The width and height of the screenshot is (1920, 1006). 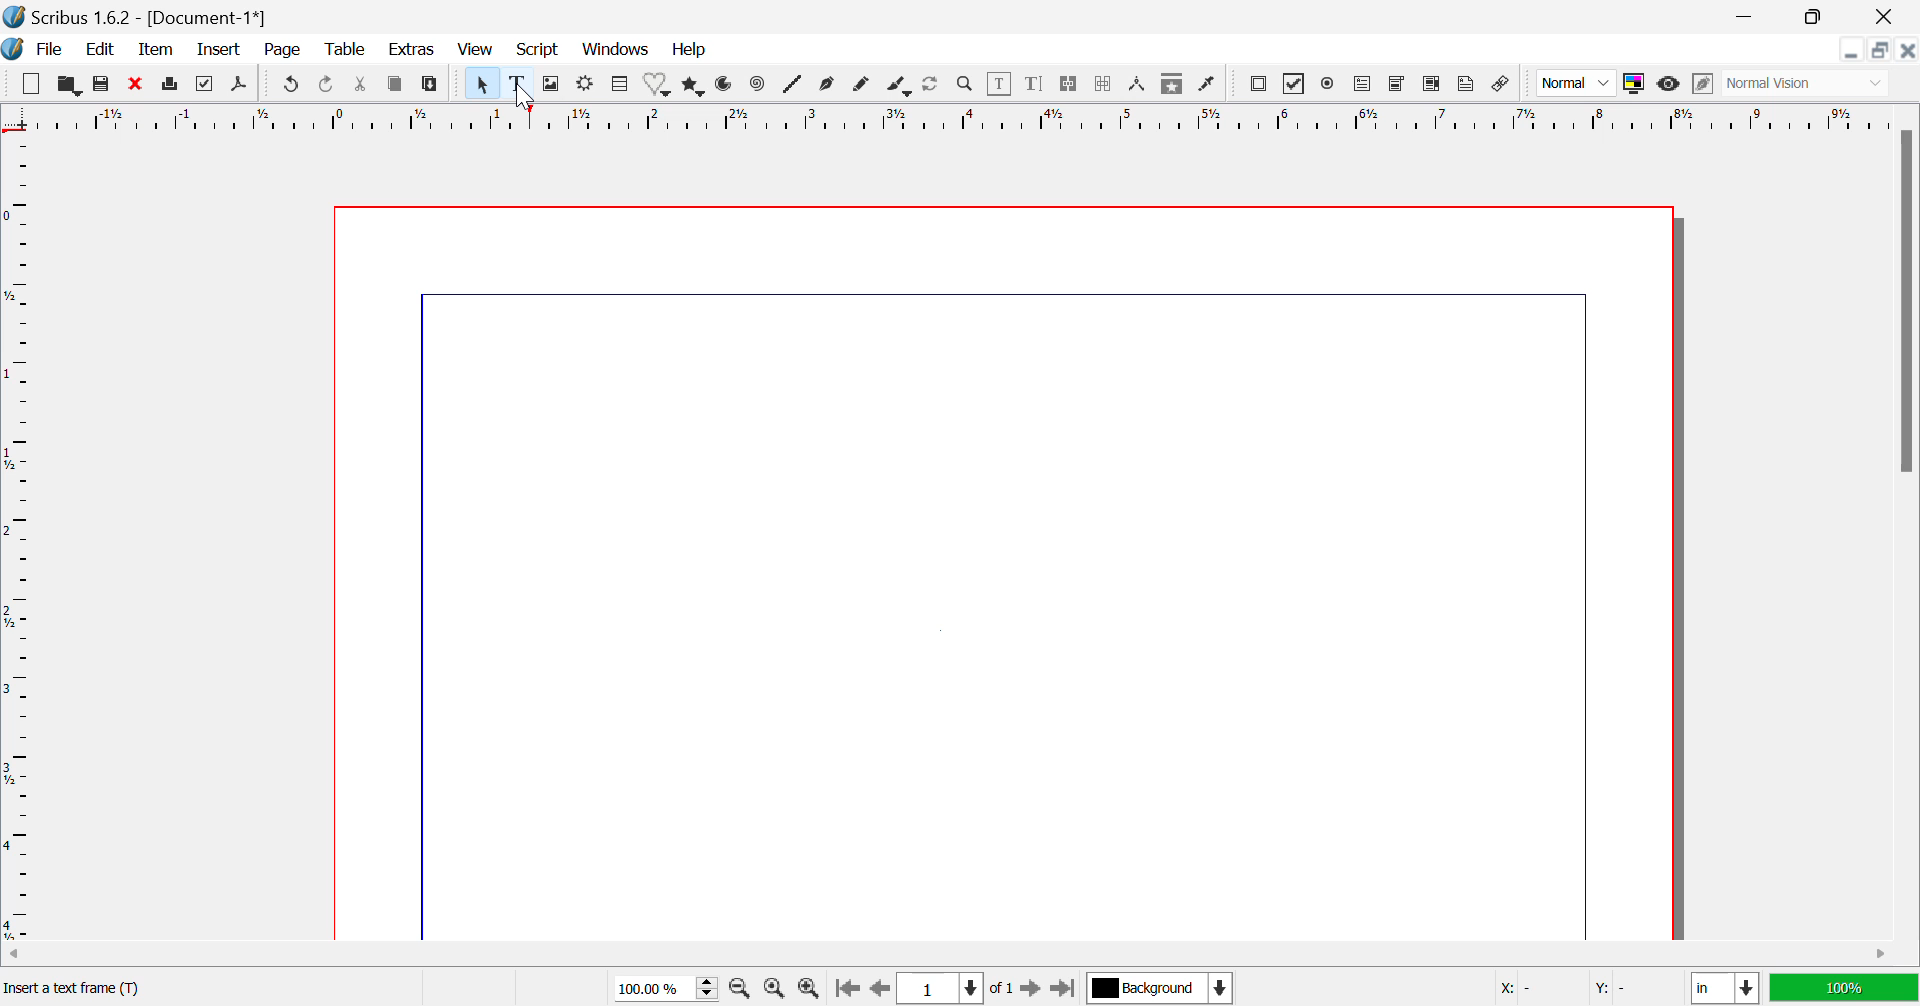 I want to click on Preflight Verifier, so click(x=205, y=86).